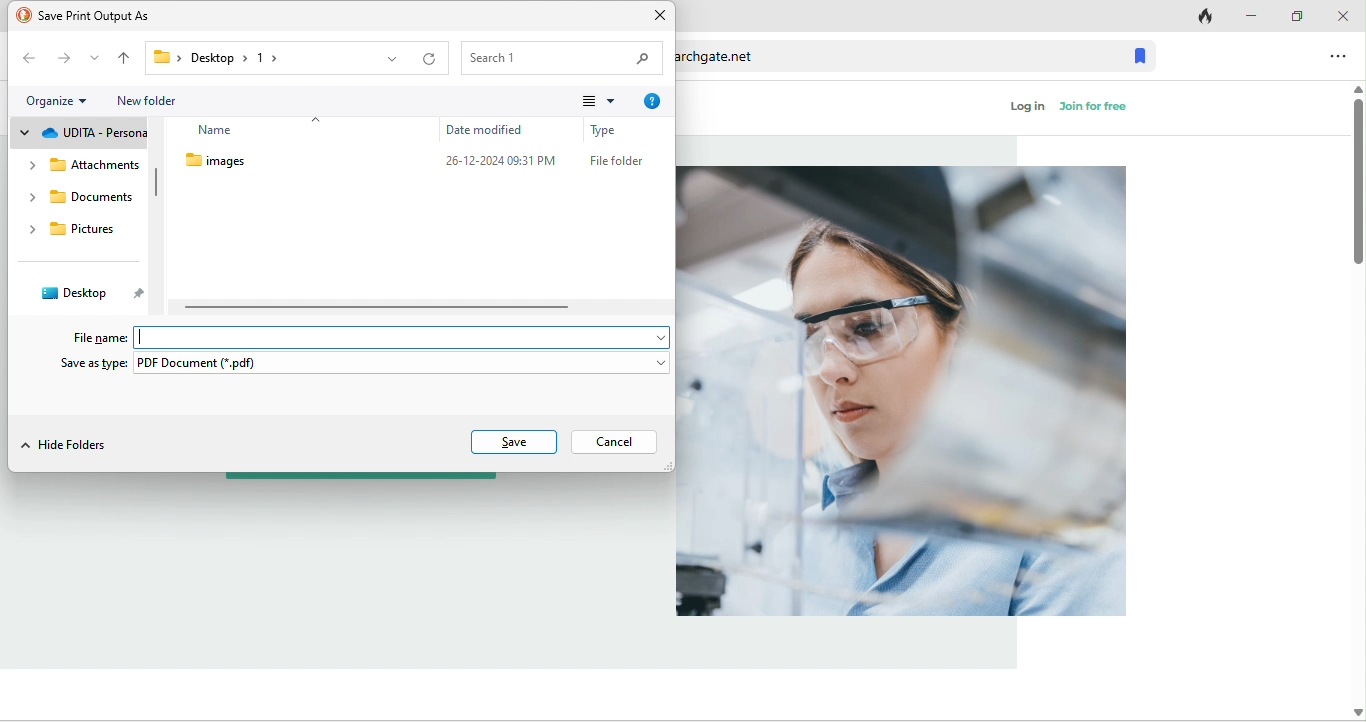 Image resolution: width=1366 pixels, height=722 pixels. I want to click on pictures, so click(73, 233).